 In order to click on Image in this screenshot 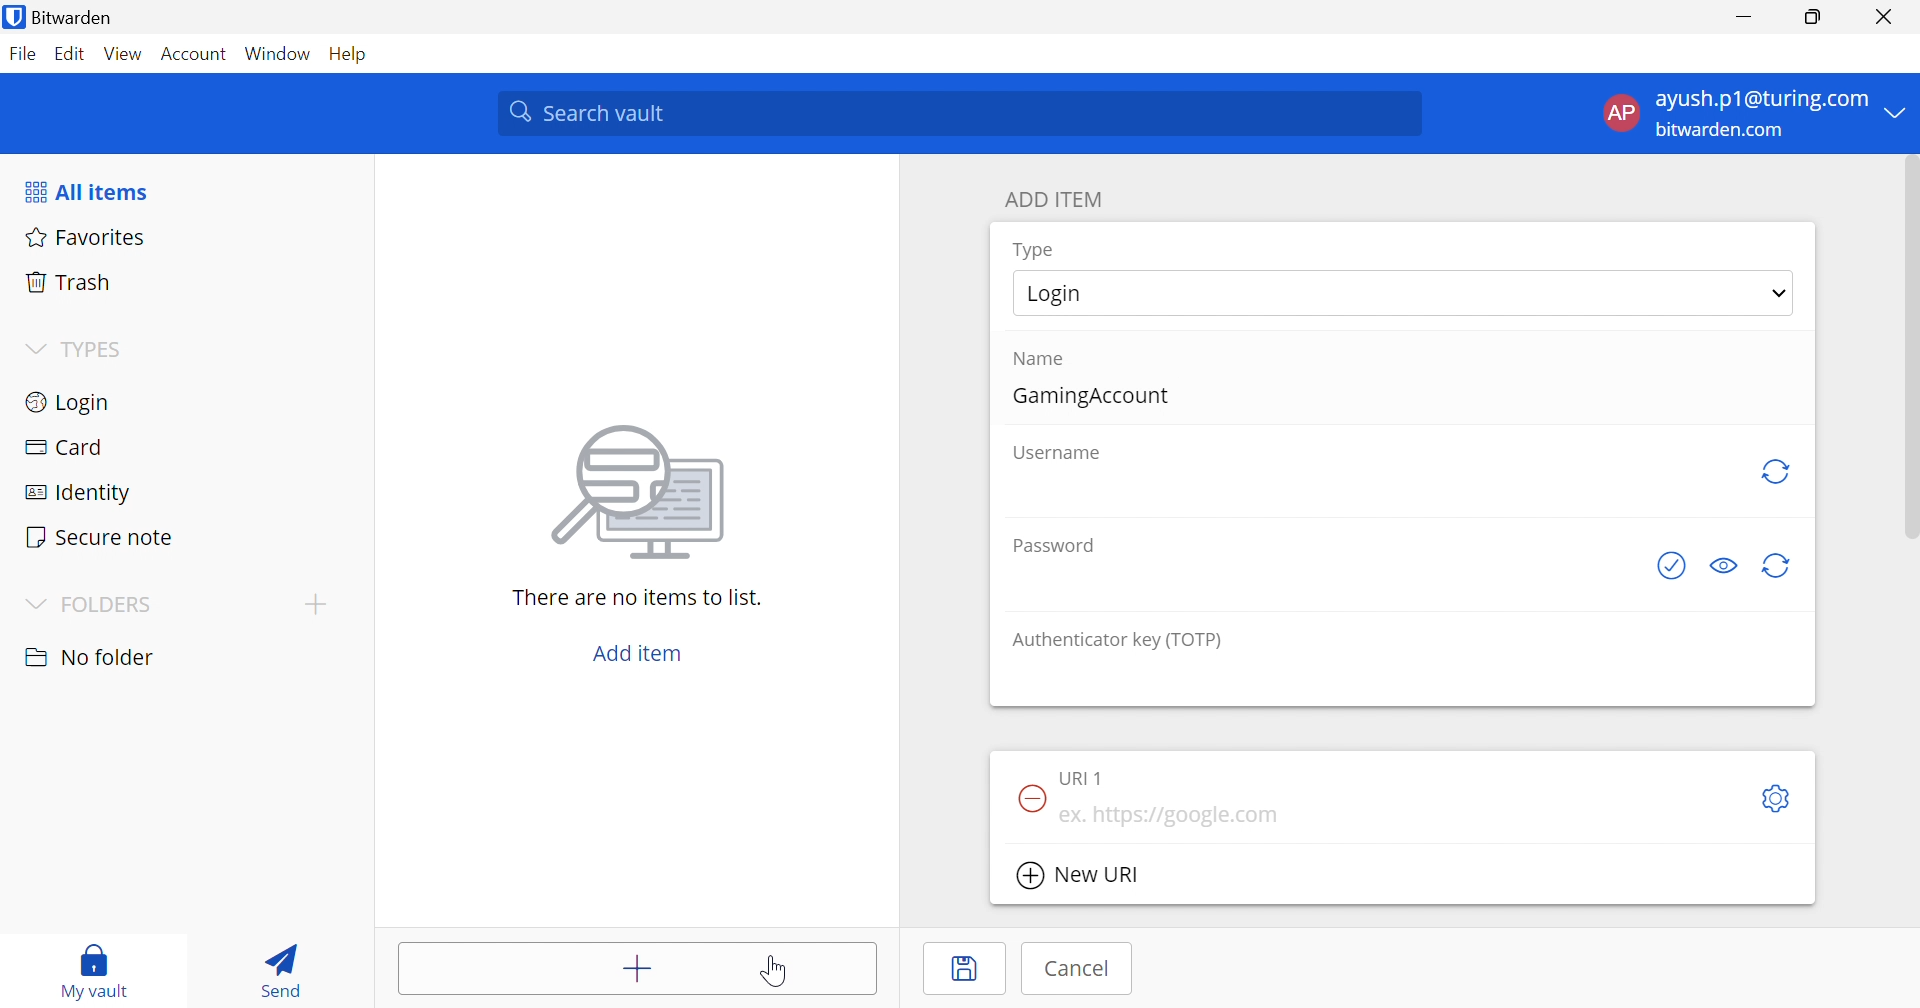, I will do `click(643, 491)`.